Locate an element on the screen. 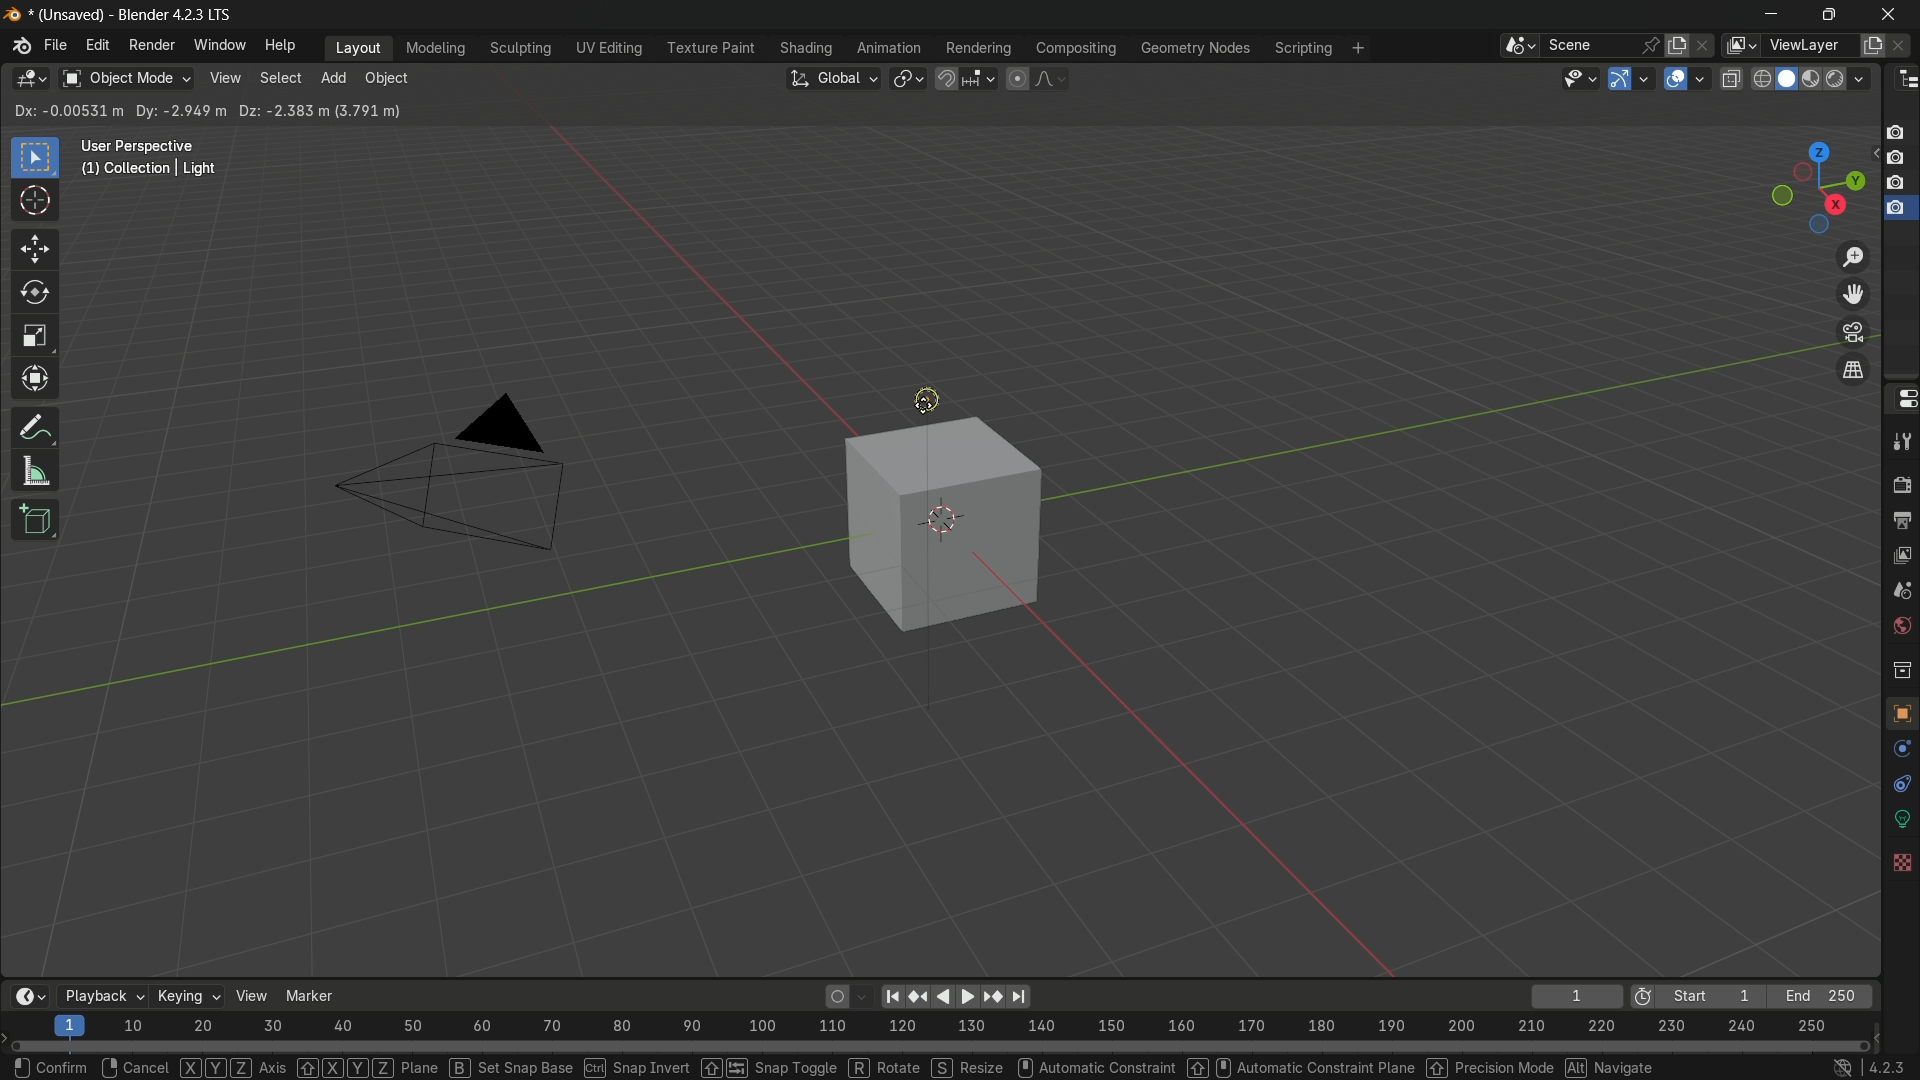  scale is located at coordinates (951, 1026).